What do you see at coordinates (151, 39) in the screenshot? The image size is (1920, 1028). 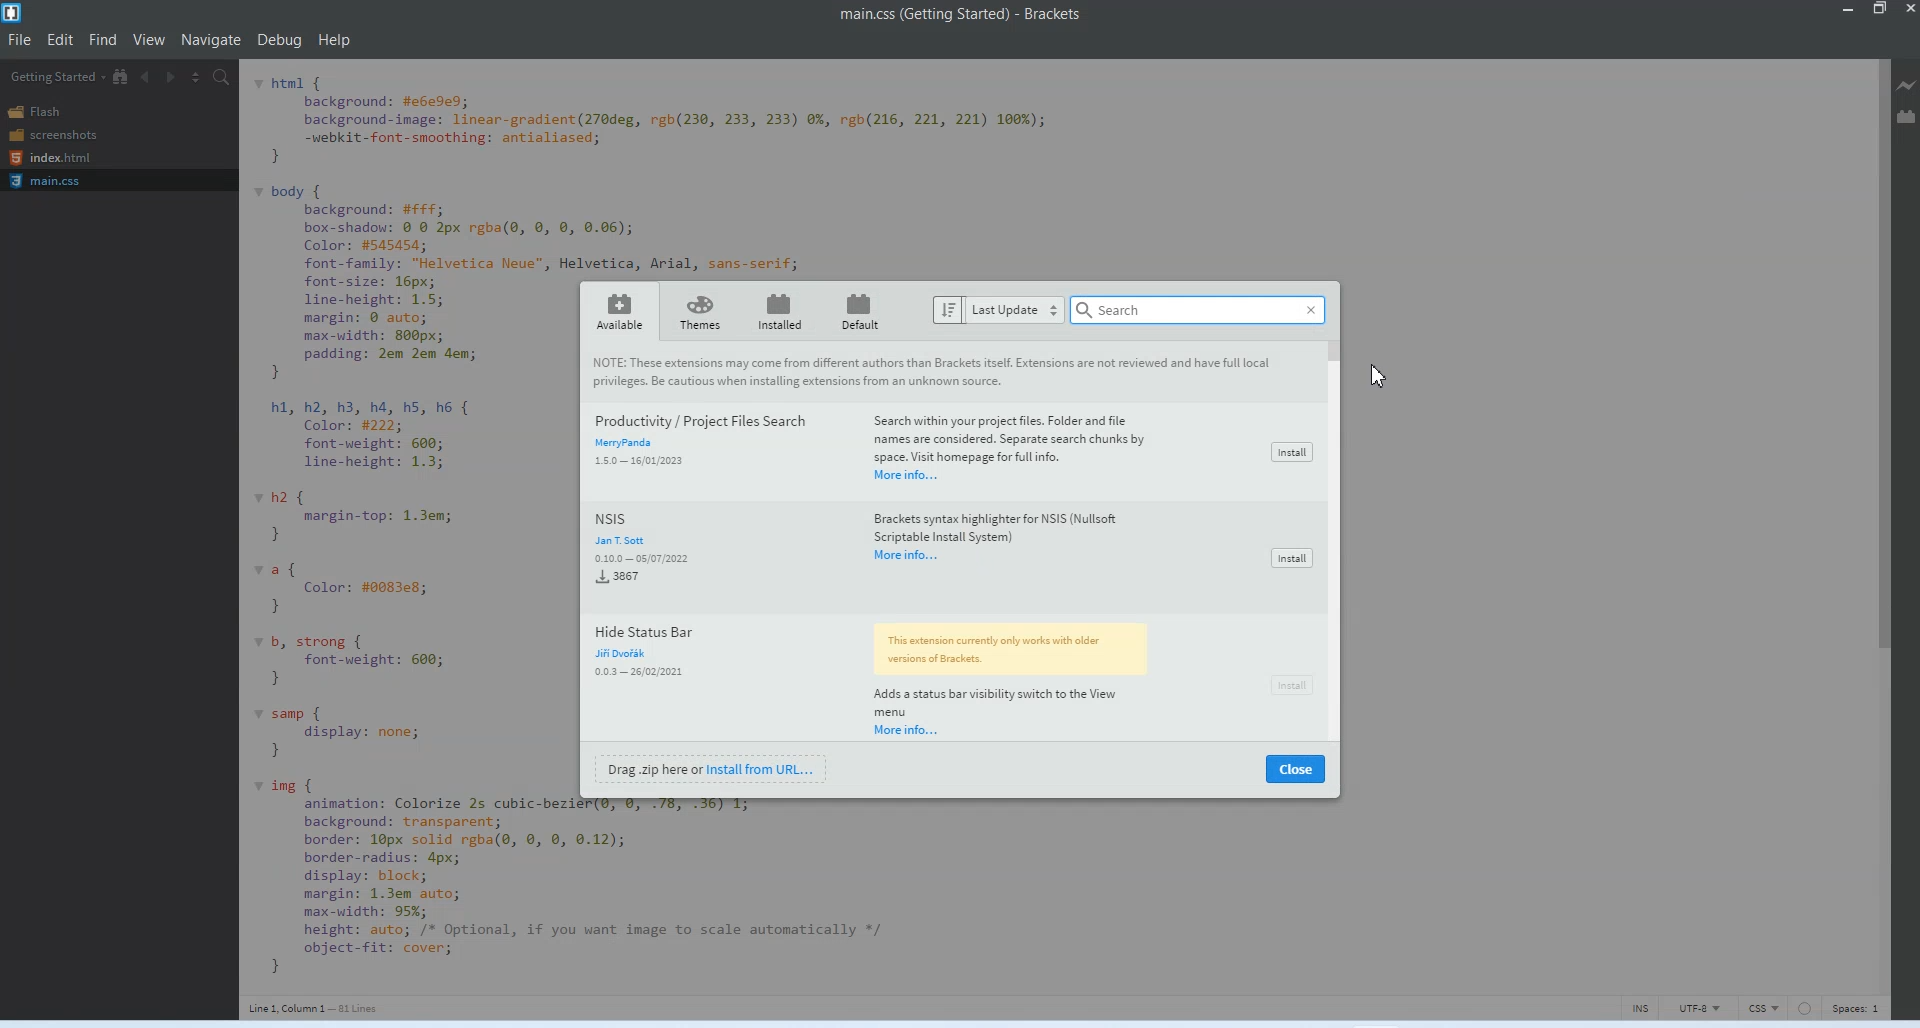 I see `View` at bounding box center [151, 39].